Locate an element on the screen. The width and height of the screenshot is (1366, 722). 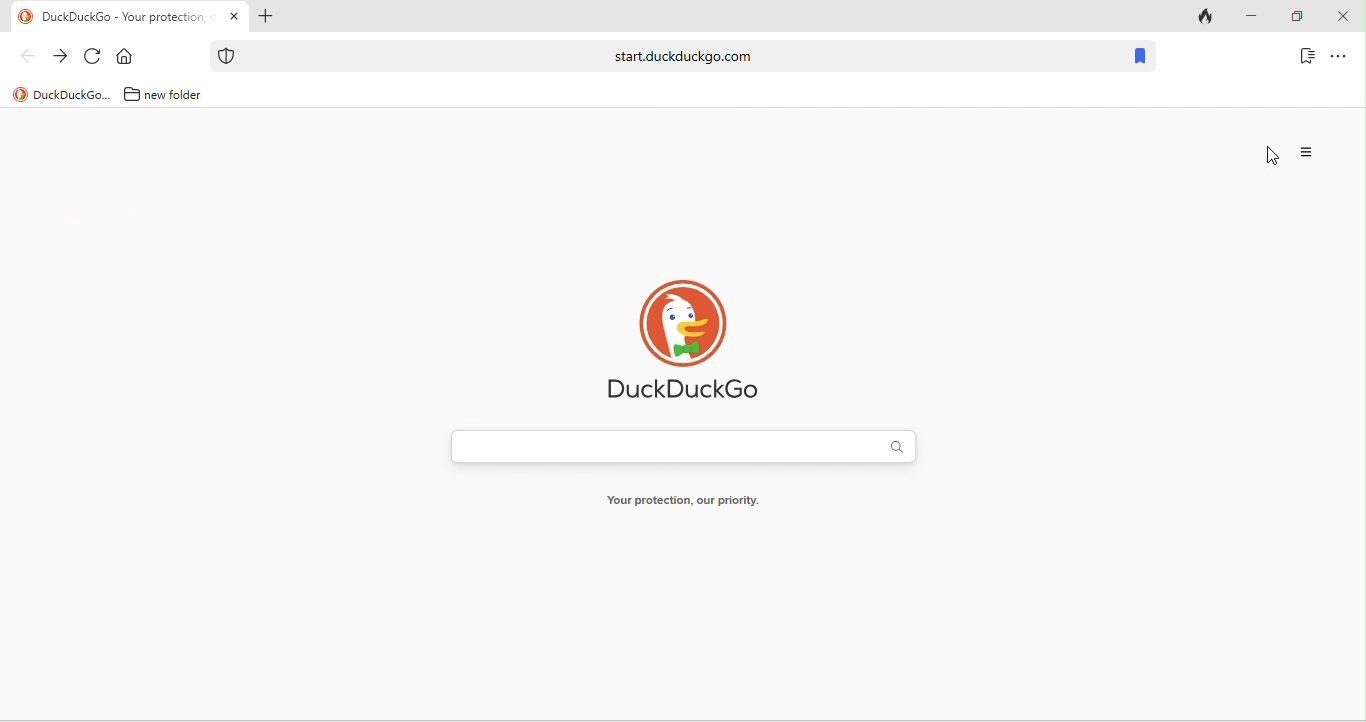
weblink is located at coordinates (665, 56).